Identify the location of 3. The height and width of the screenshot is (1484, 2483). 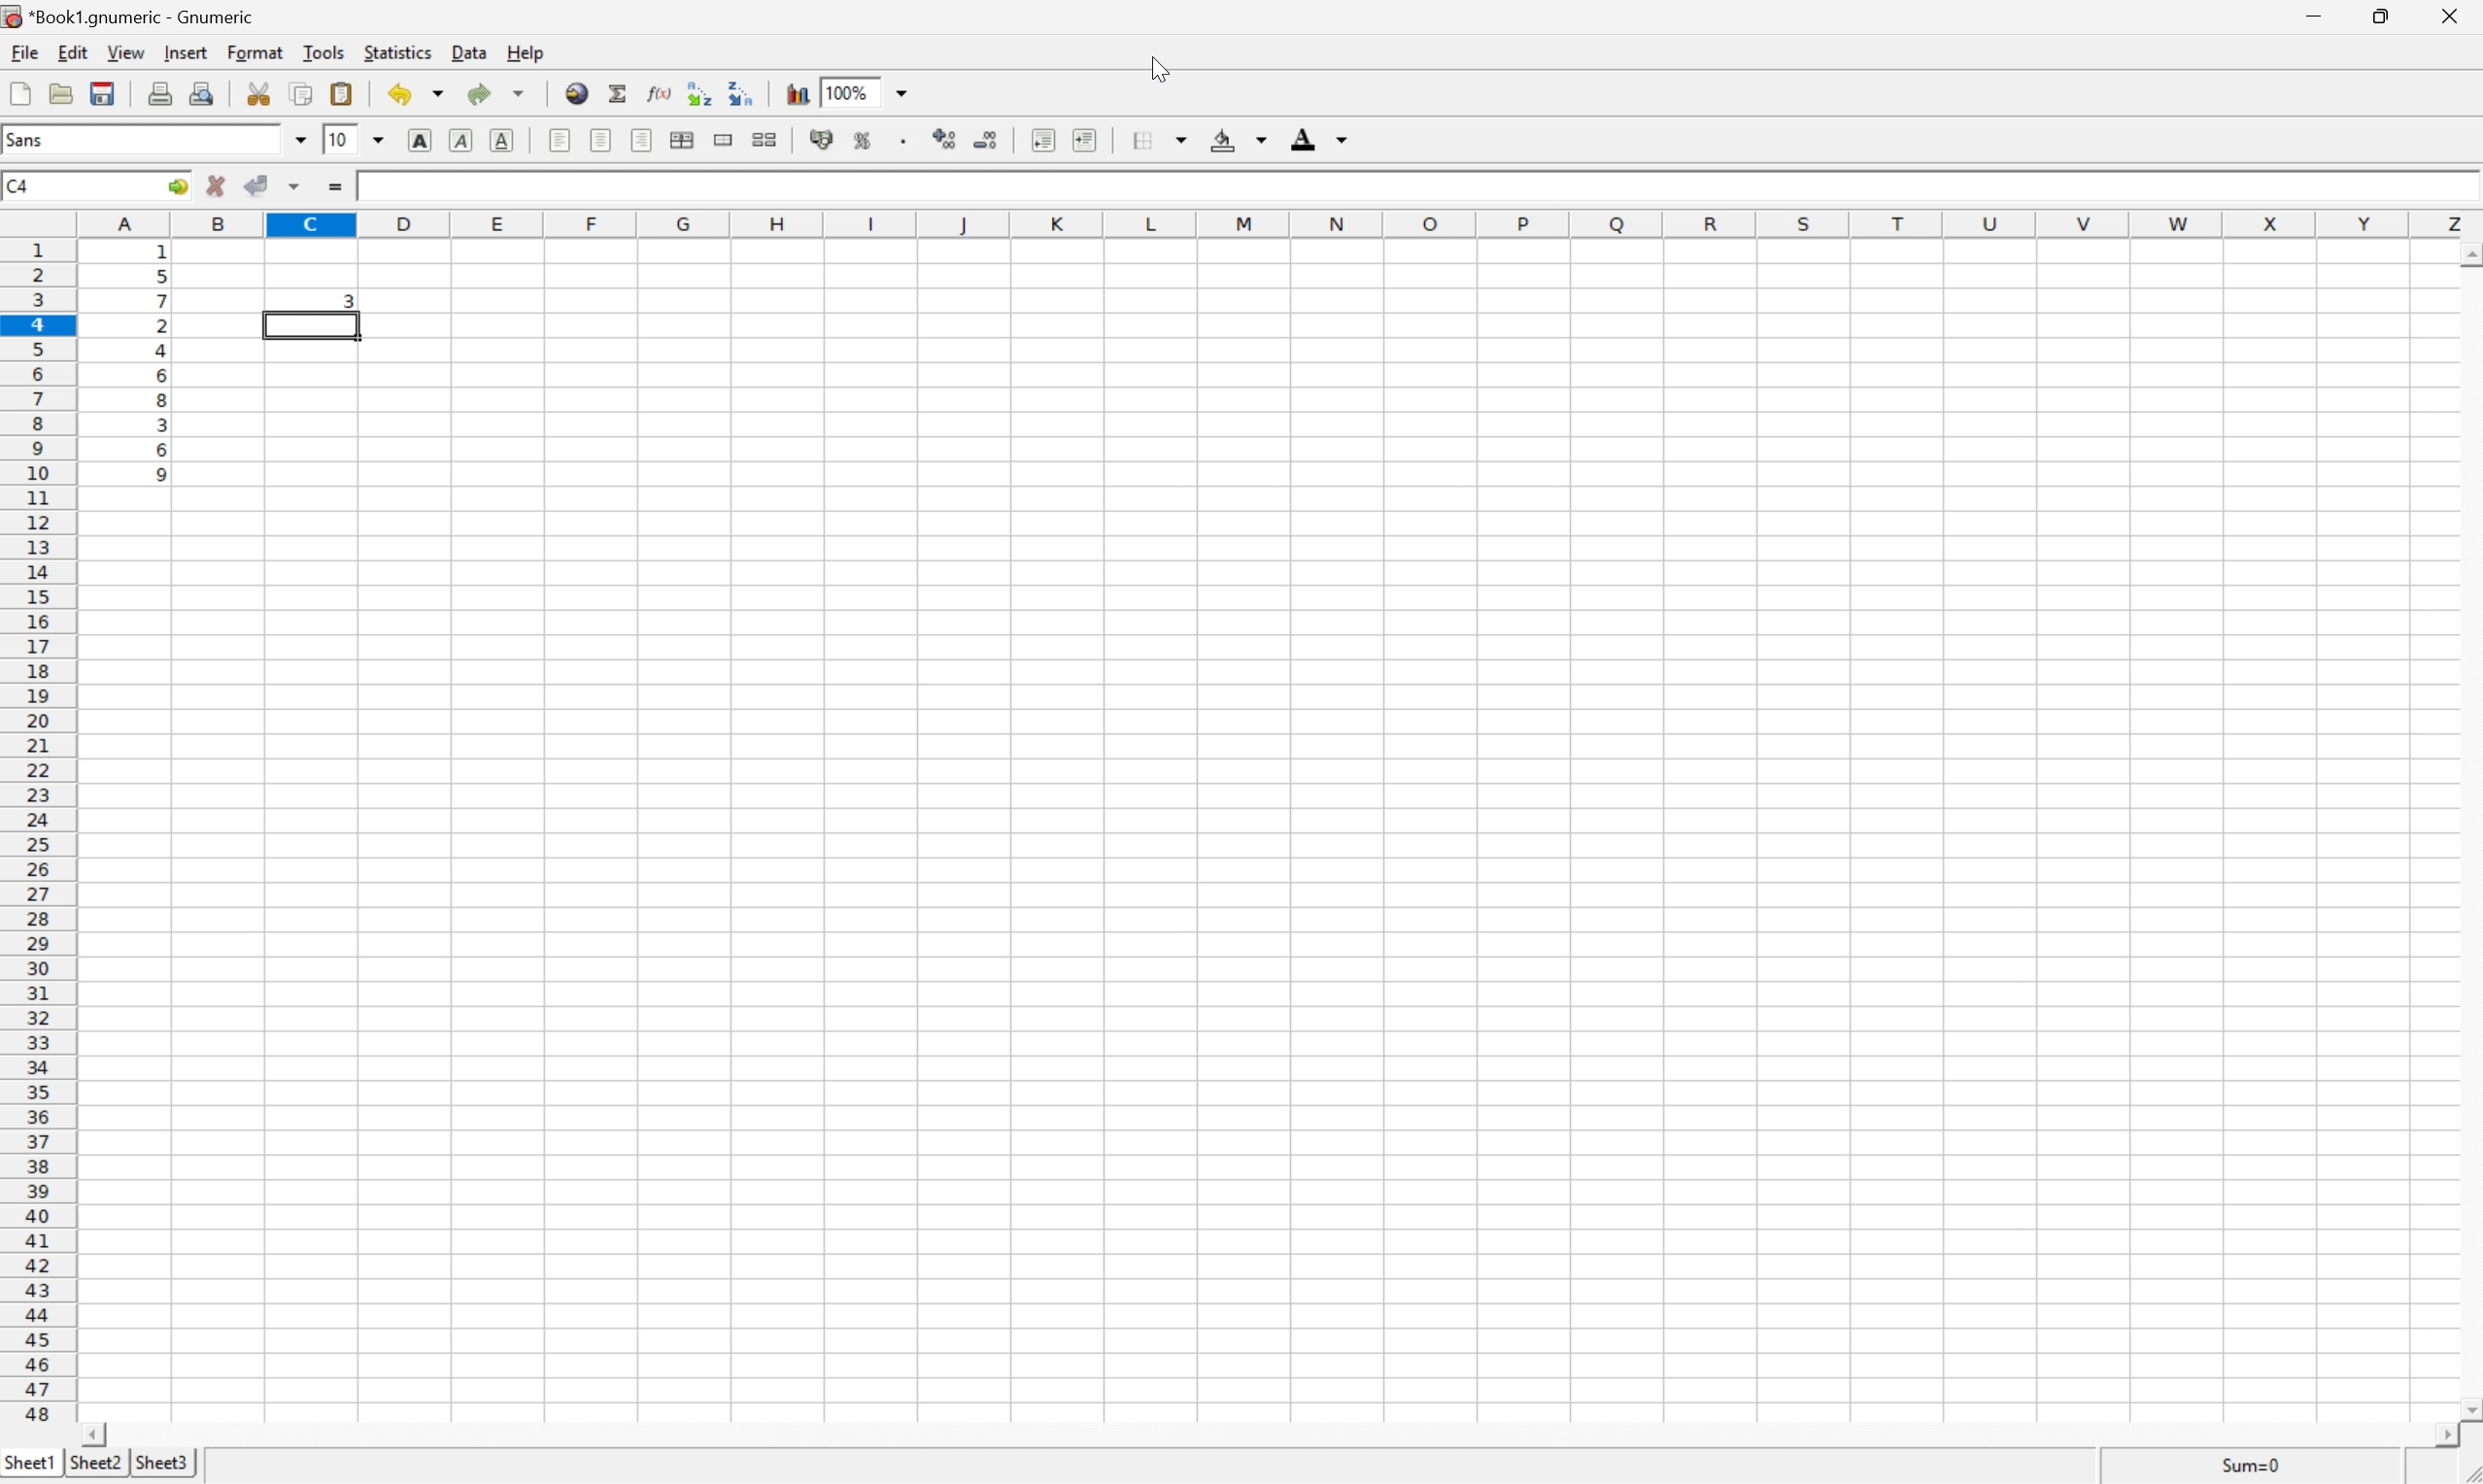
(348, 298).